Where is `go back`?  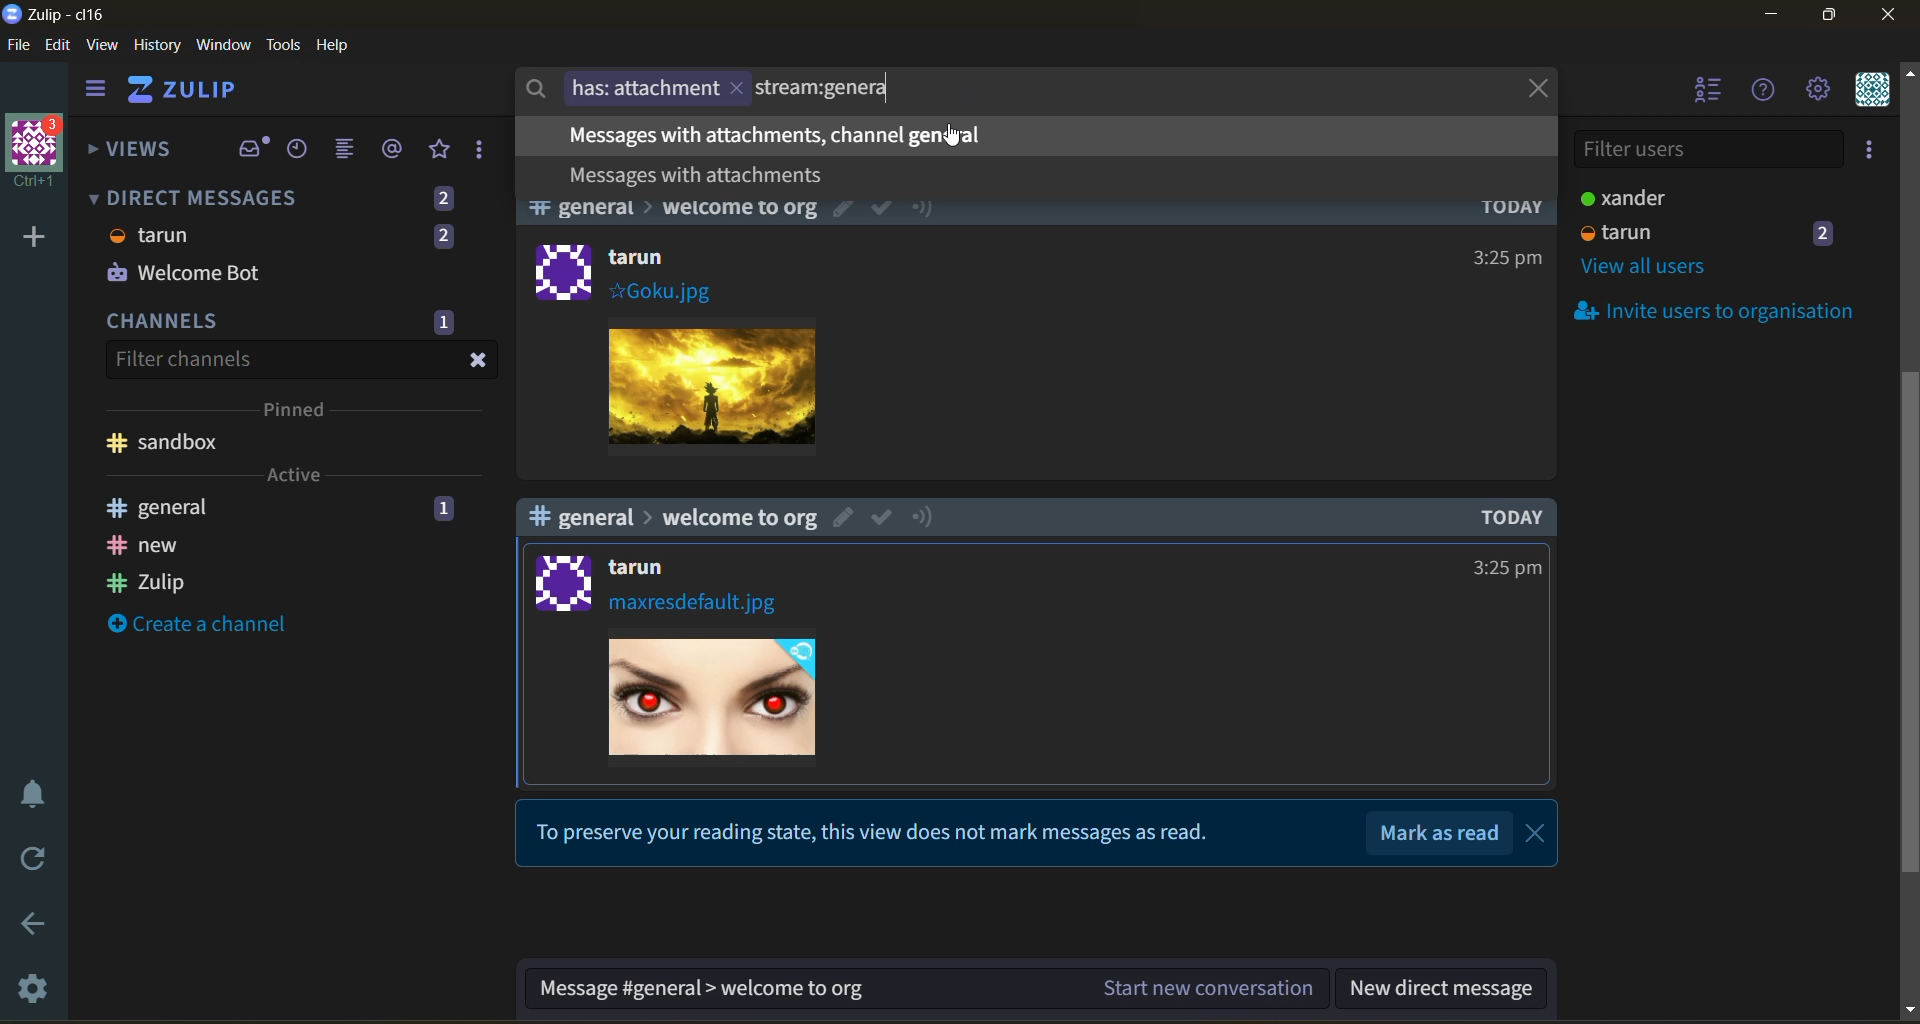
go back is located at coordinates (40, 927).